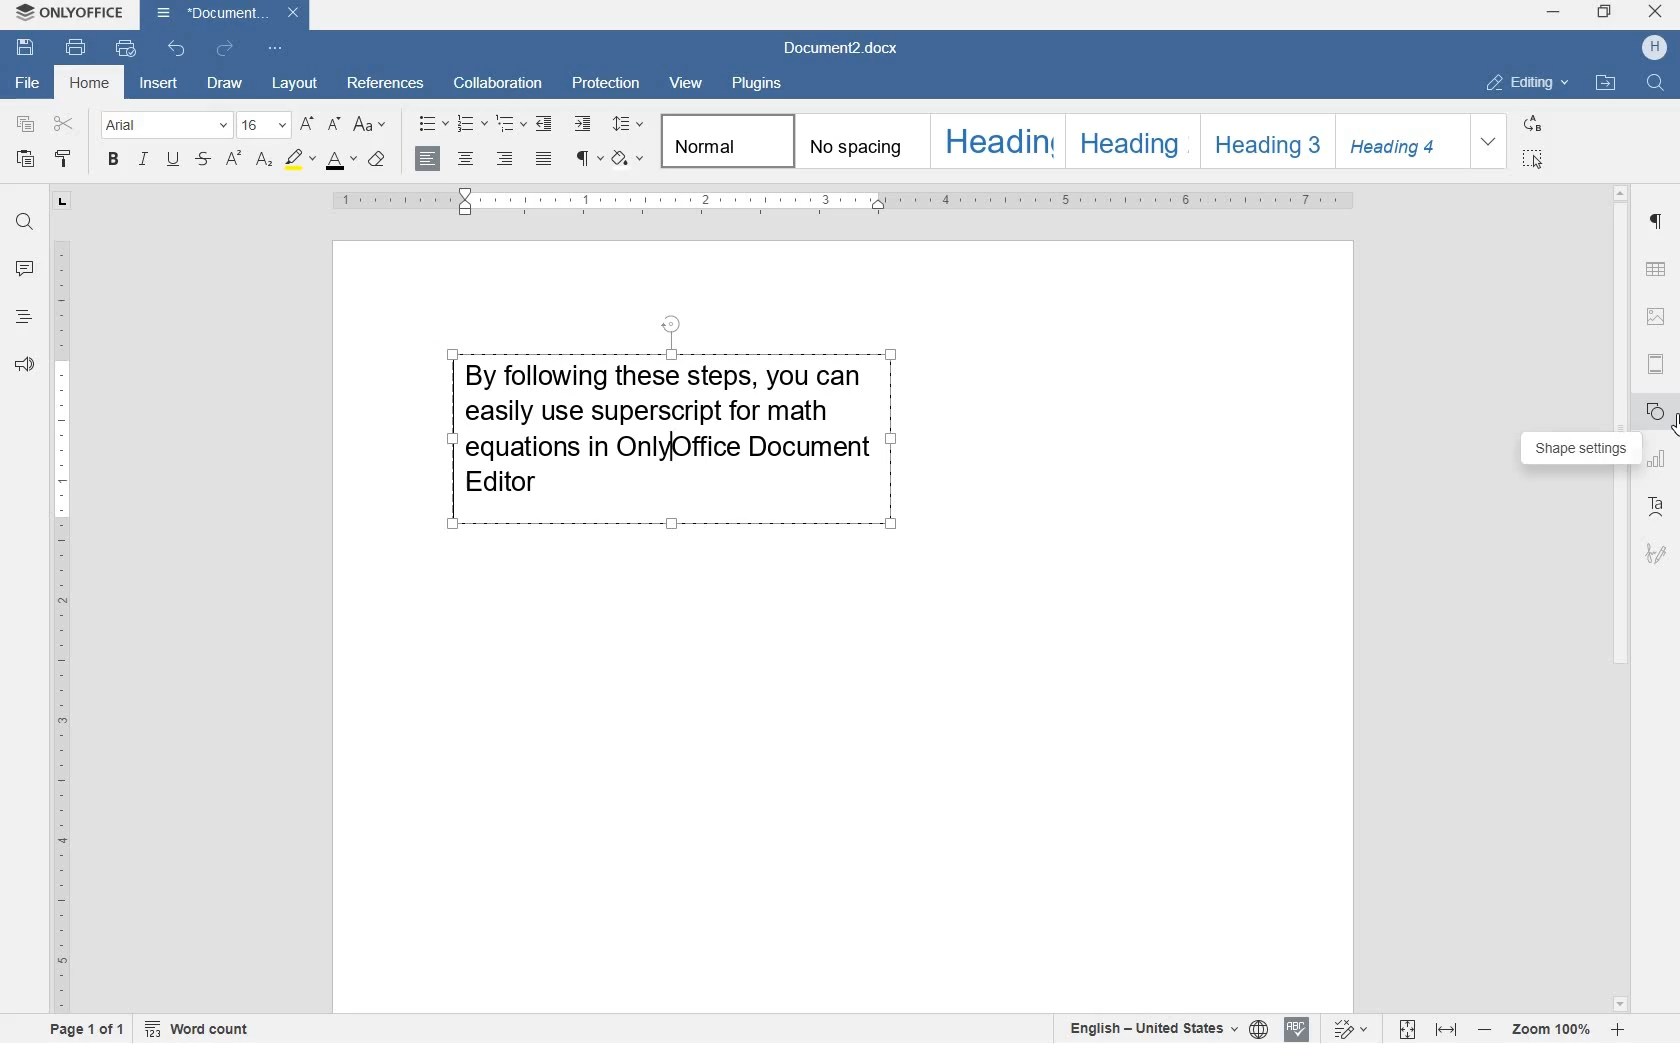 This screenshot has height=1044, width=1680. I want to click on undo, so click(178, 49).